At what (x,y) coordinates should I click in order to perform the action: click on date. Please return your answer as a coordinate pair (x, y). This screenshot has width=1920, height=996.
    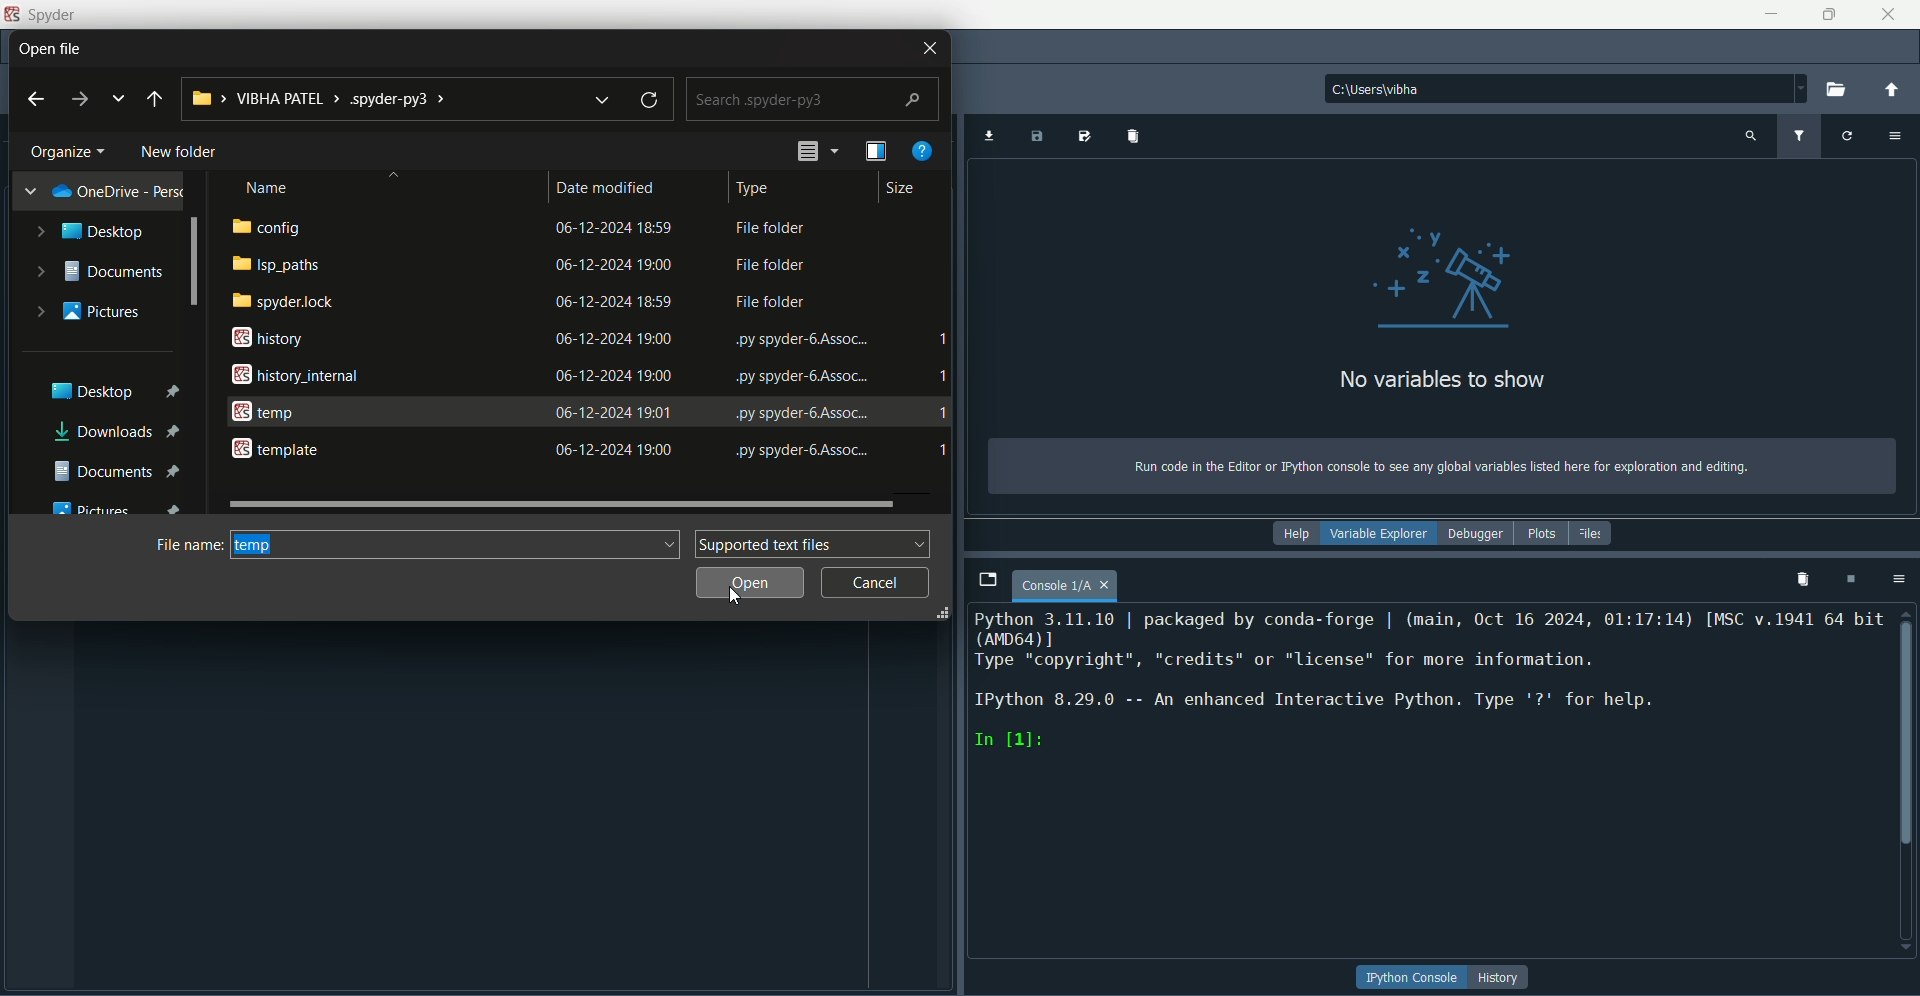
    Looking at the image, I should click on (611, 265).